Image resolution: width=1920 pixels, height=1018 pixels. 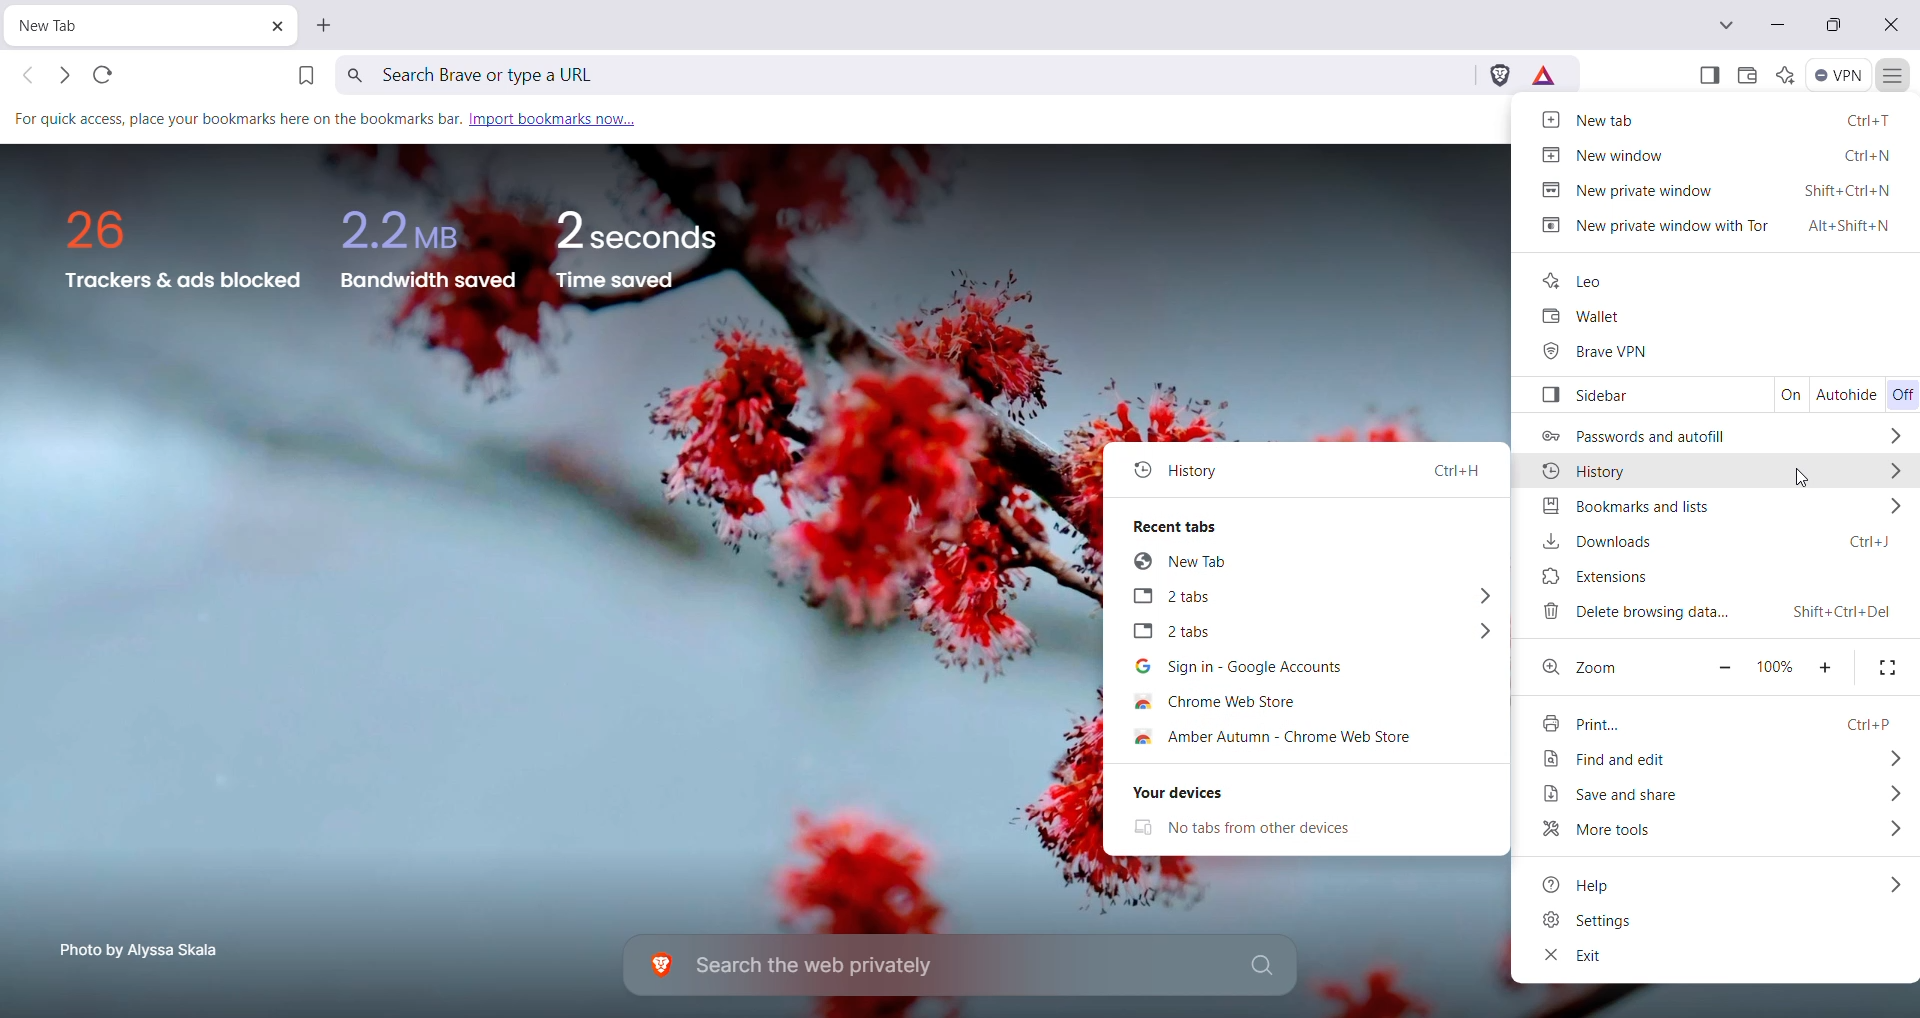 What do you see at coordinates (23, 77) in the screenshot?
I see `Click to go back, hold to see history` at bounding box center [23, 77].